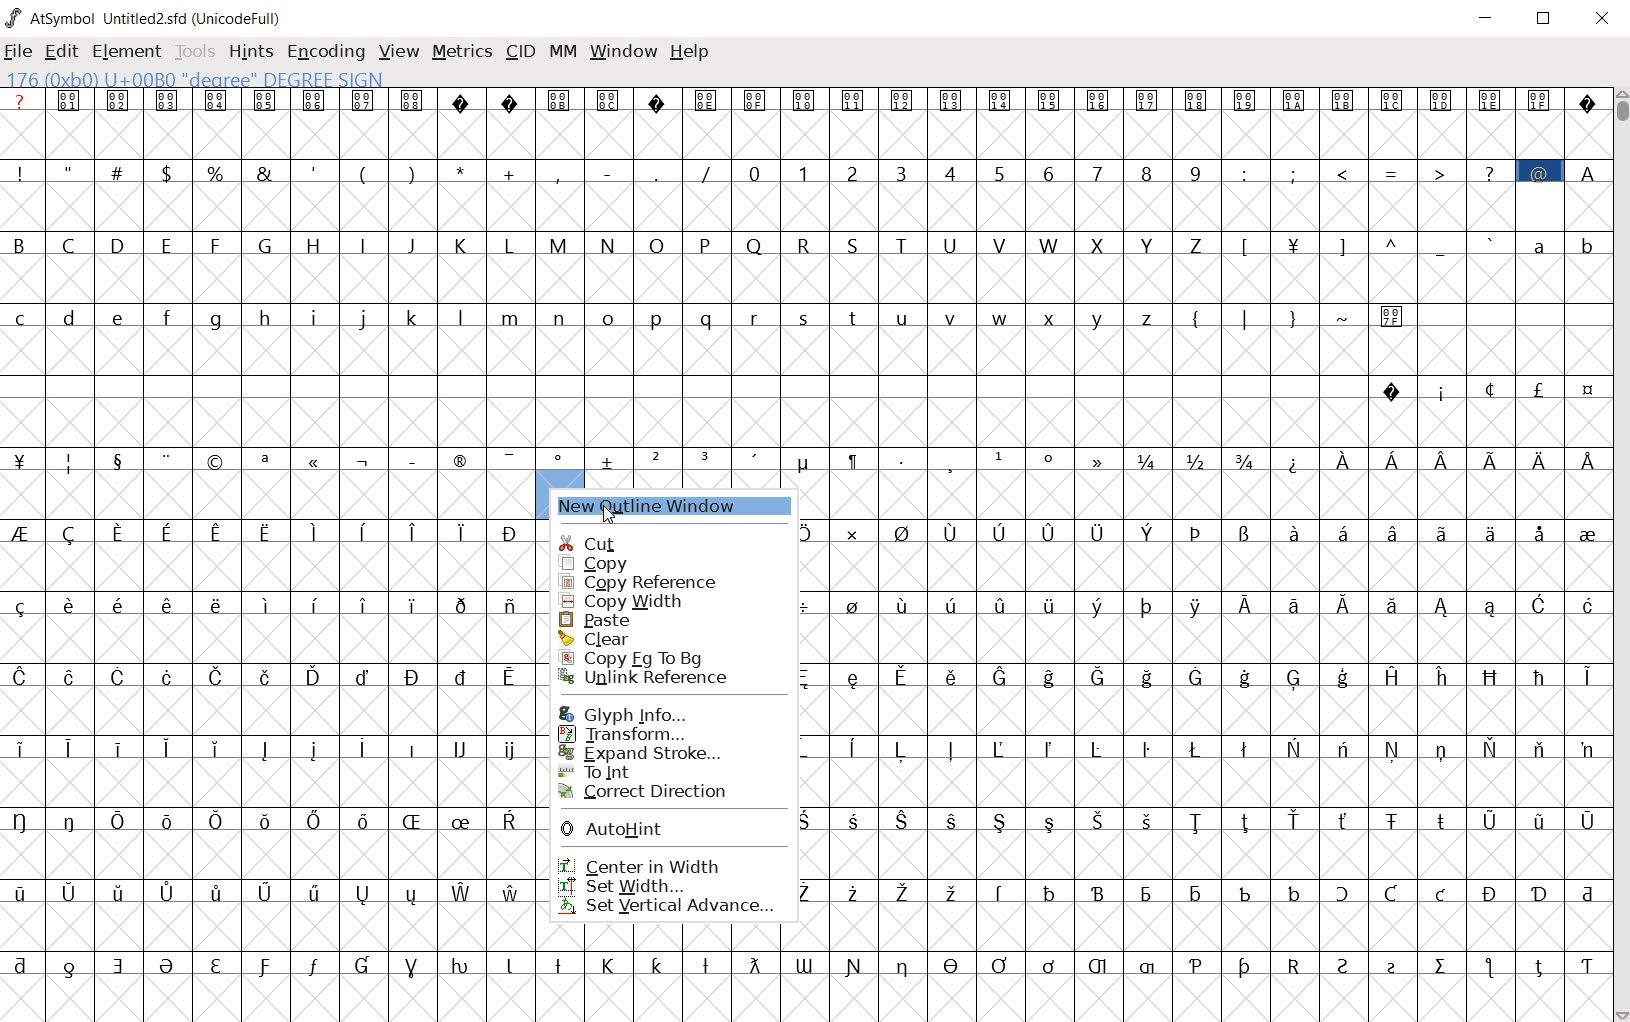 This screenshot has width=1630, height=1022. Describe the element at coordinates (326, 51) in the screenshot. I see `encoding` at that location.